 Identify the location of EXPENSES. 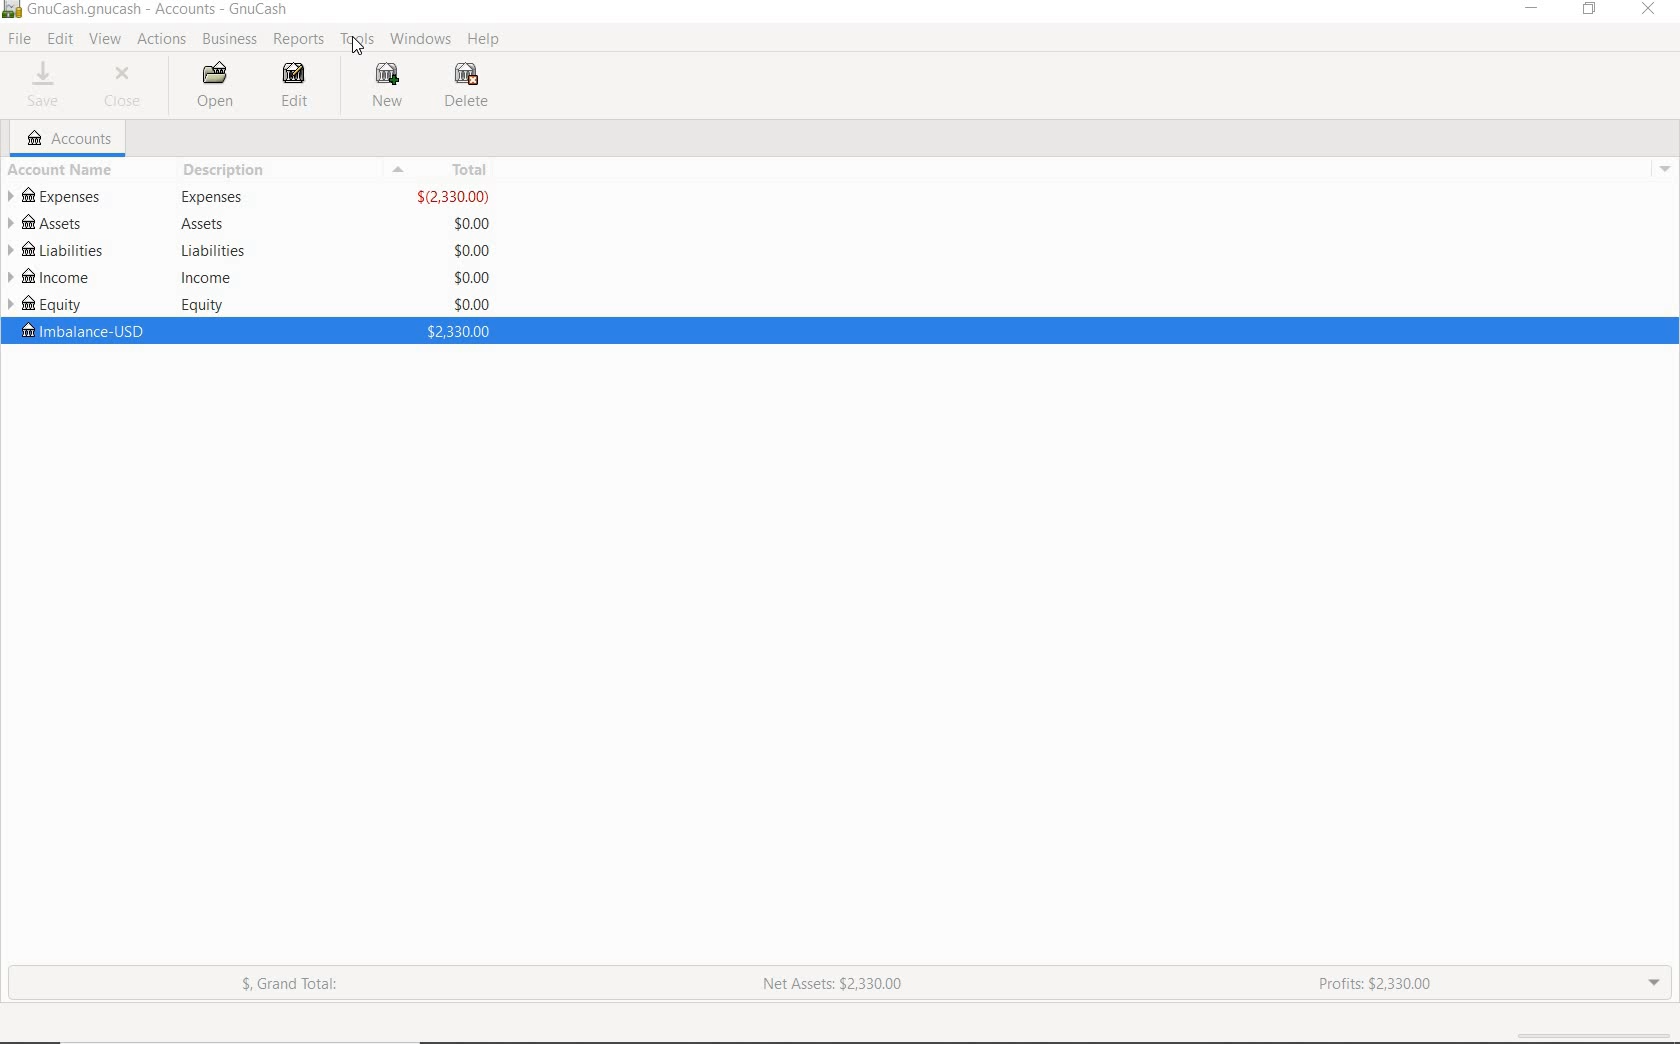
(246, 198).